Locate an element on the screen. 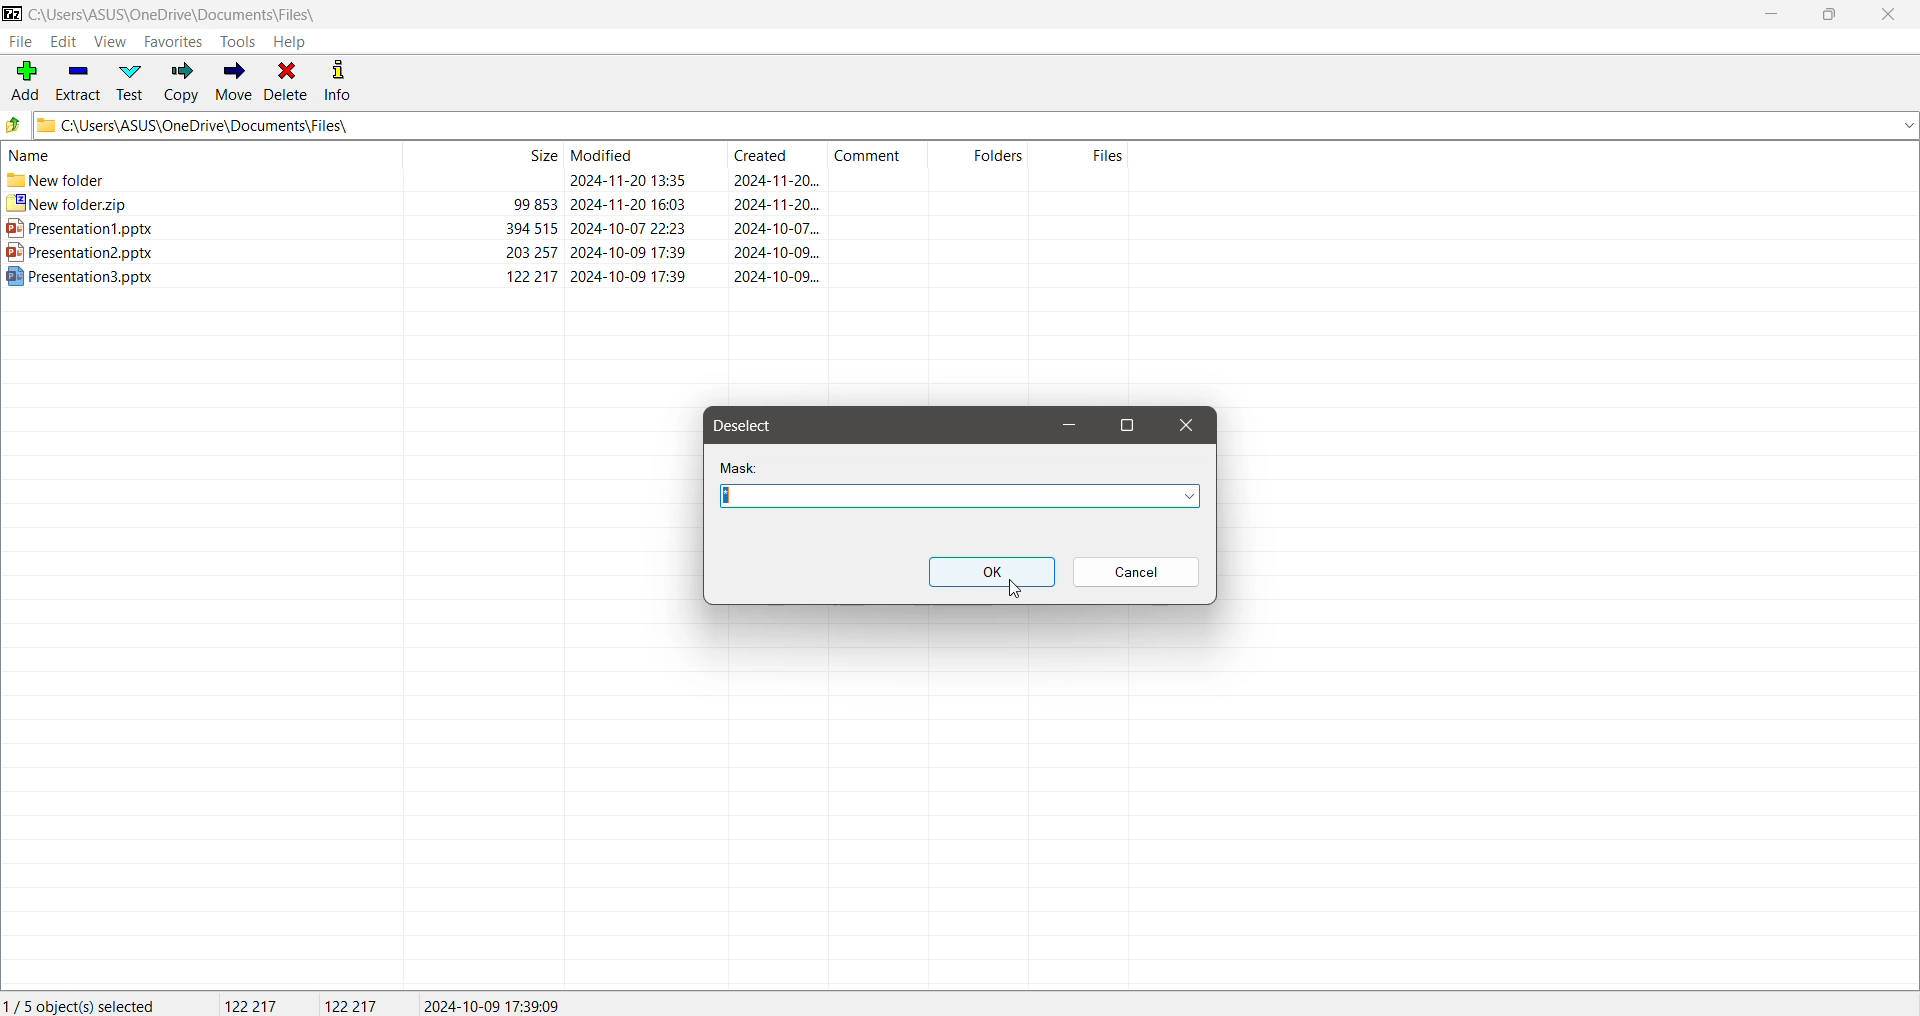  Set a Mask is located at coordinates (962, 496).